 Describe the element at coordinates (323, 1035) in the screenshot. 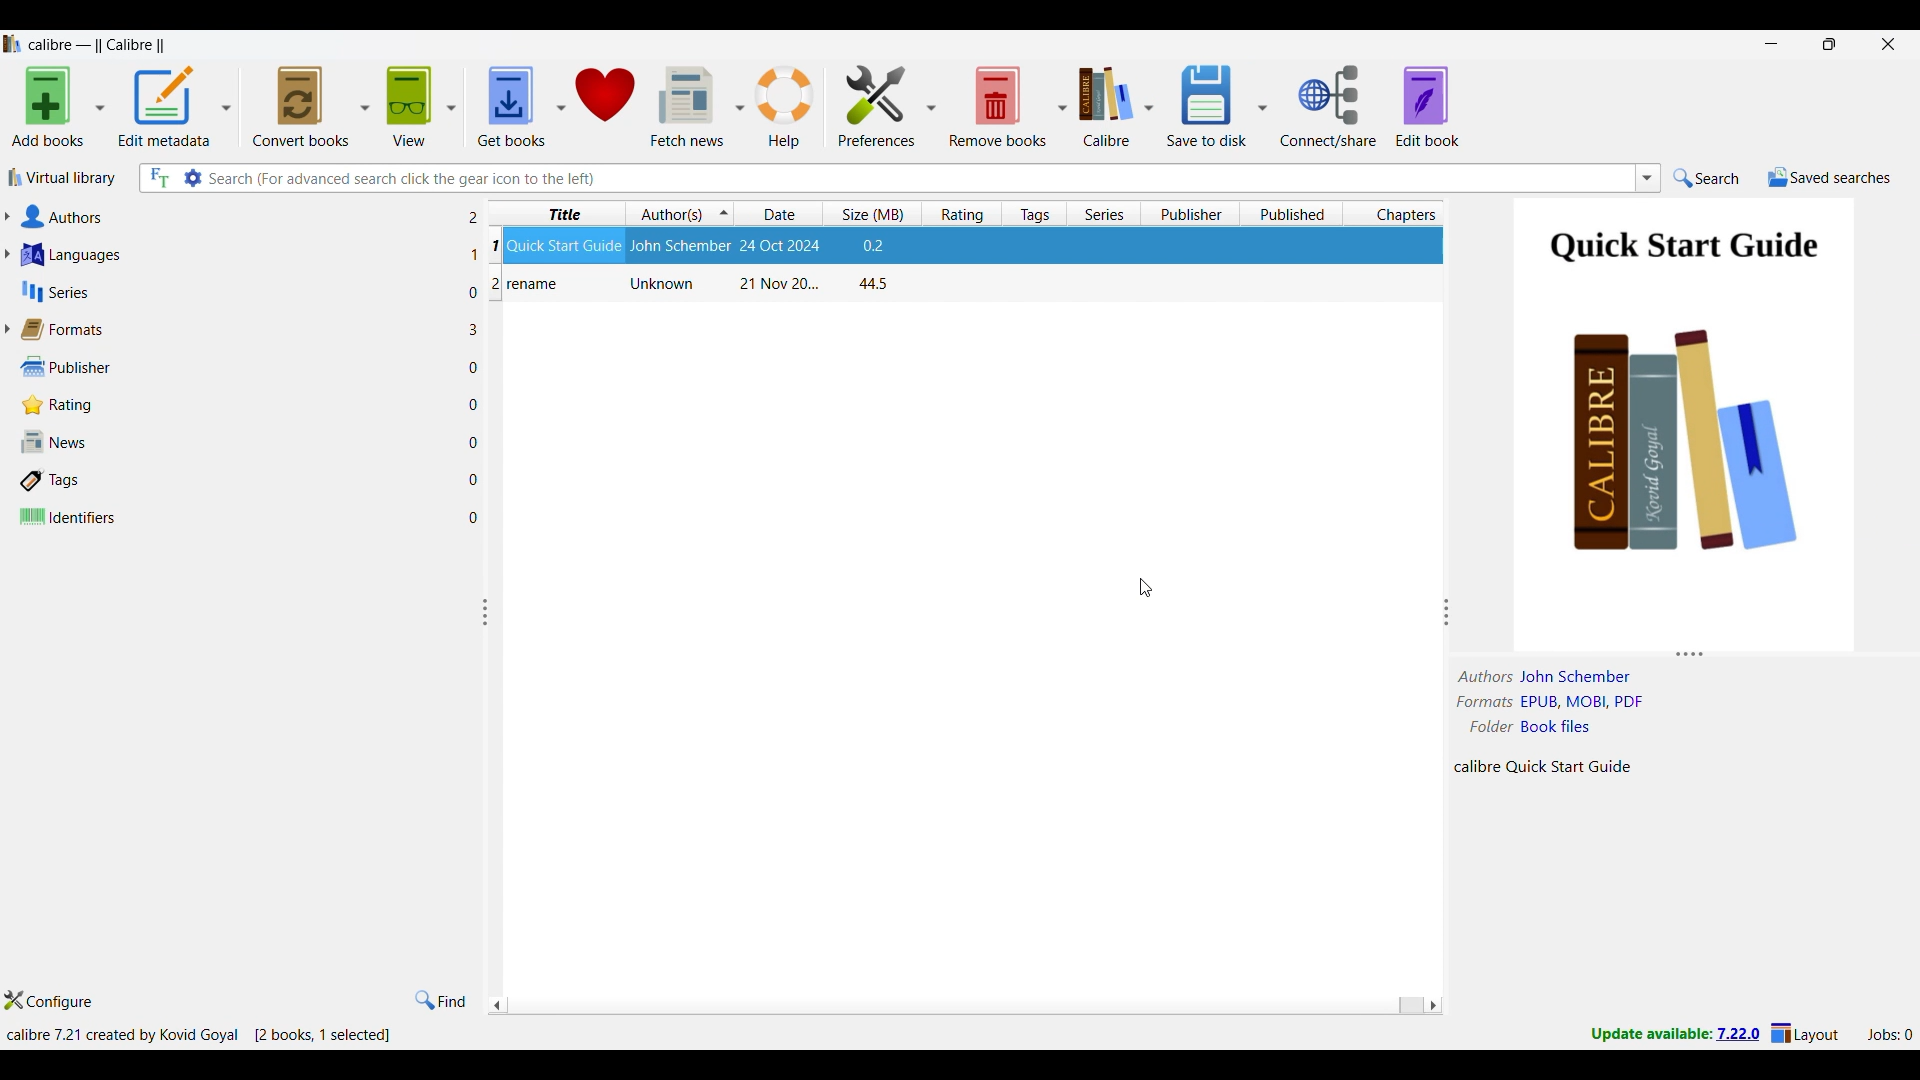

I see `Indicates number of books currently selected out of the total number of books` at that location.